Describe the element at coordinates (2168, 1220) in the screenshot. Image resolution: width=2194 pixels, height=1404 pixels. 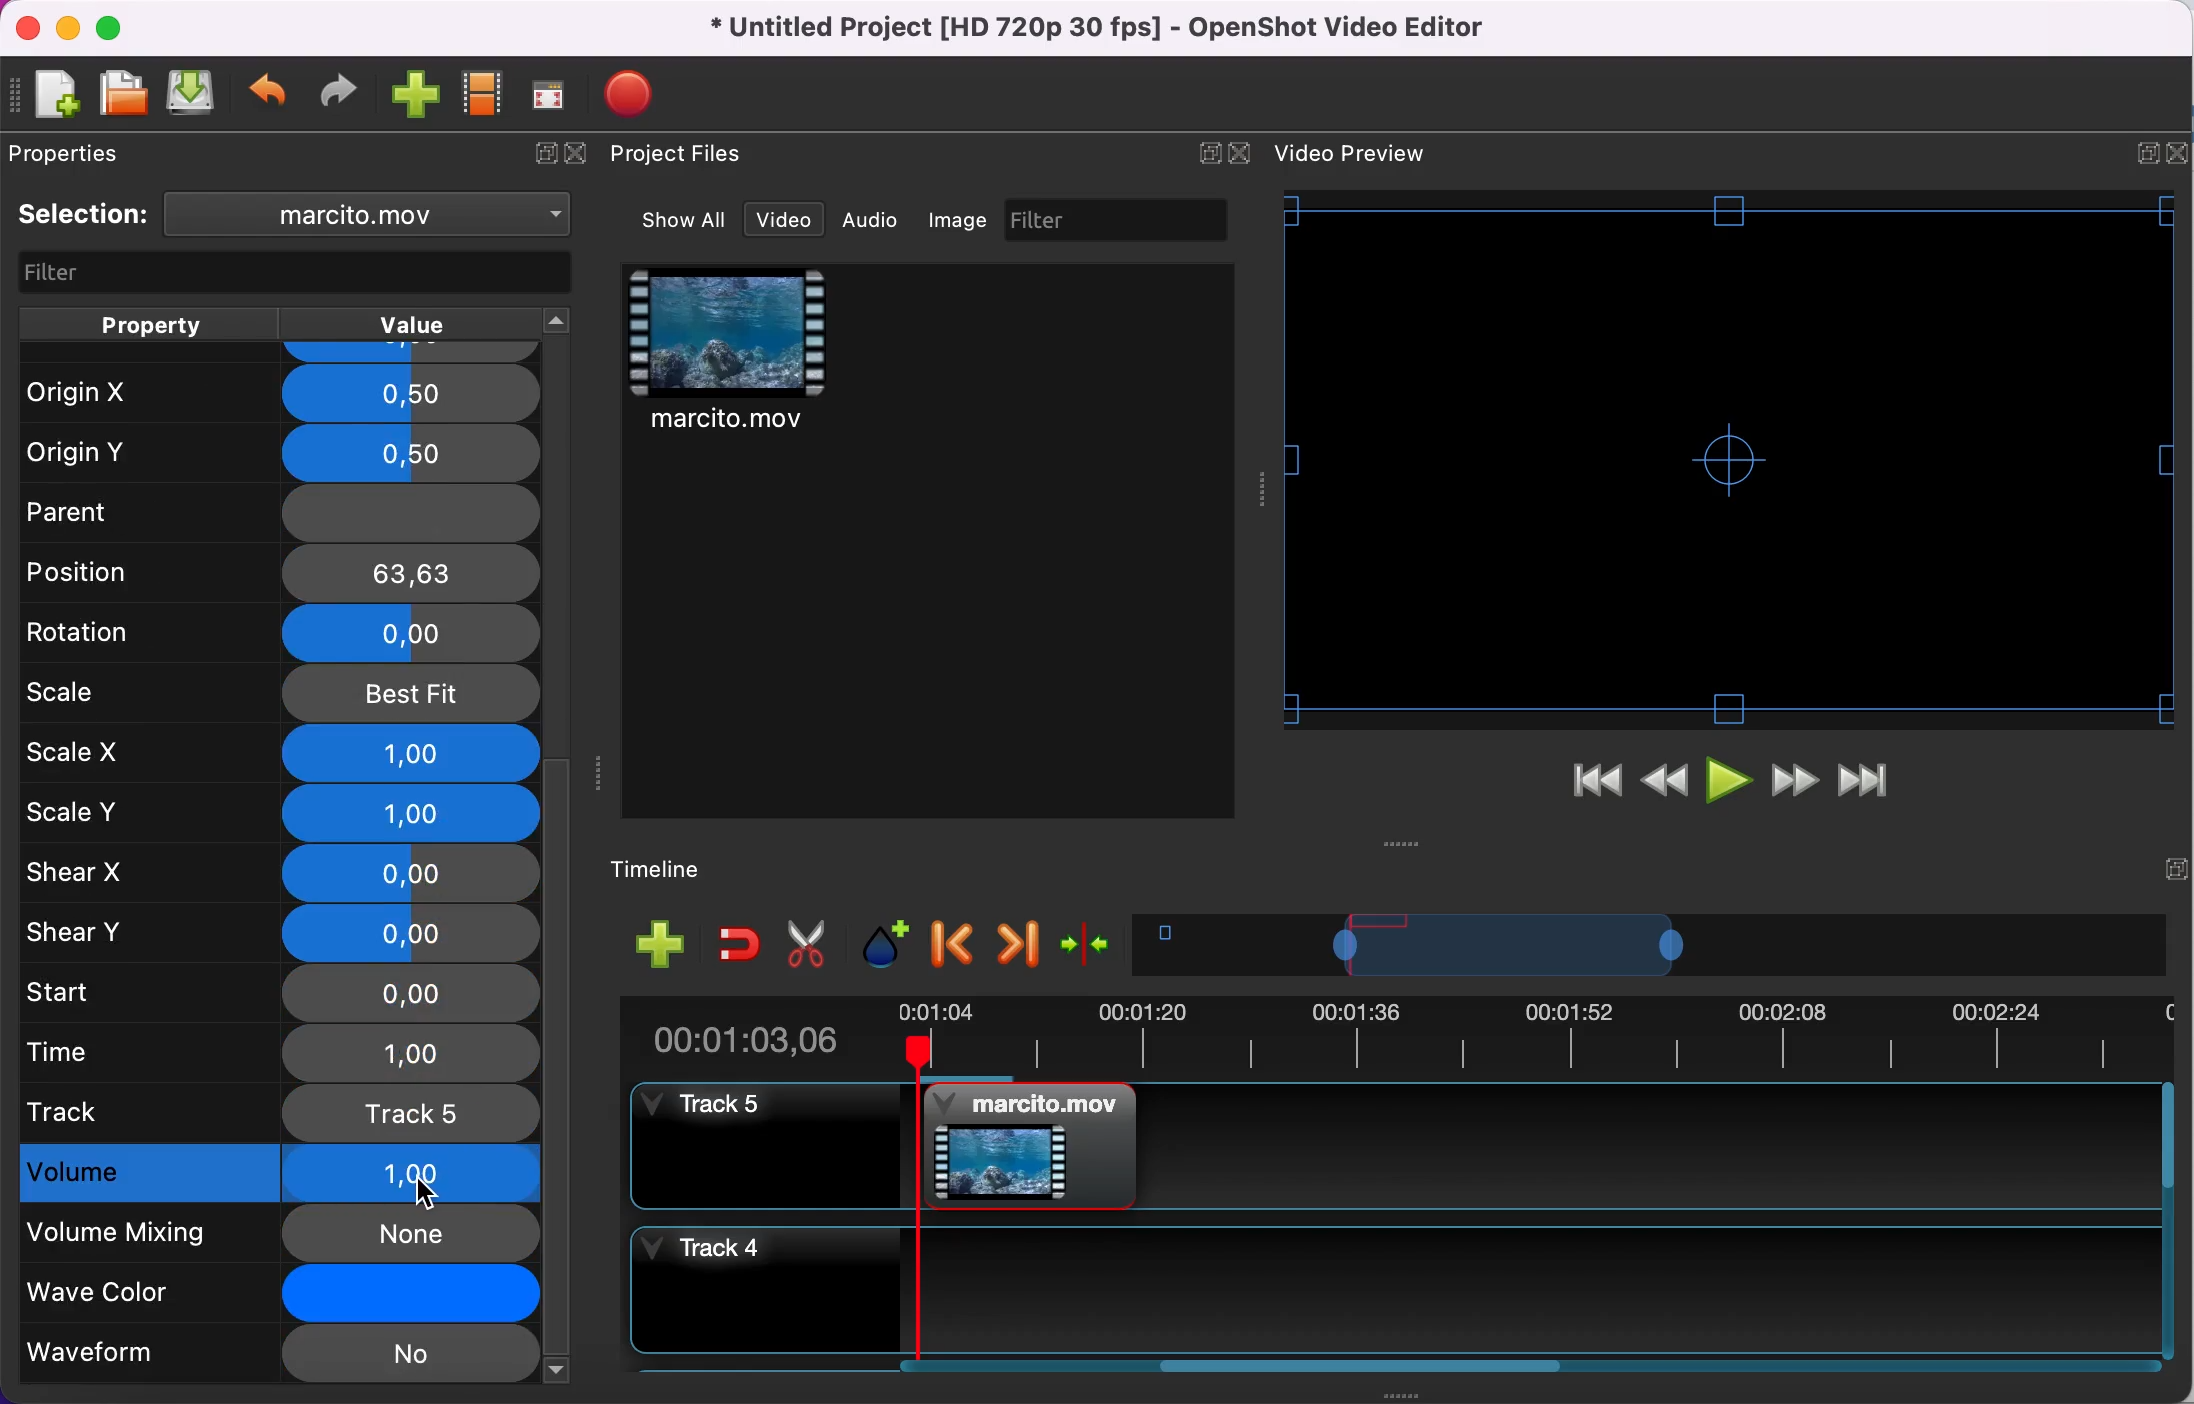
I see `Vertical slide bar` at that location.